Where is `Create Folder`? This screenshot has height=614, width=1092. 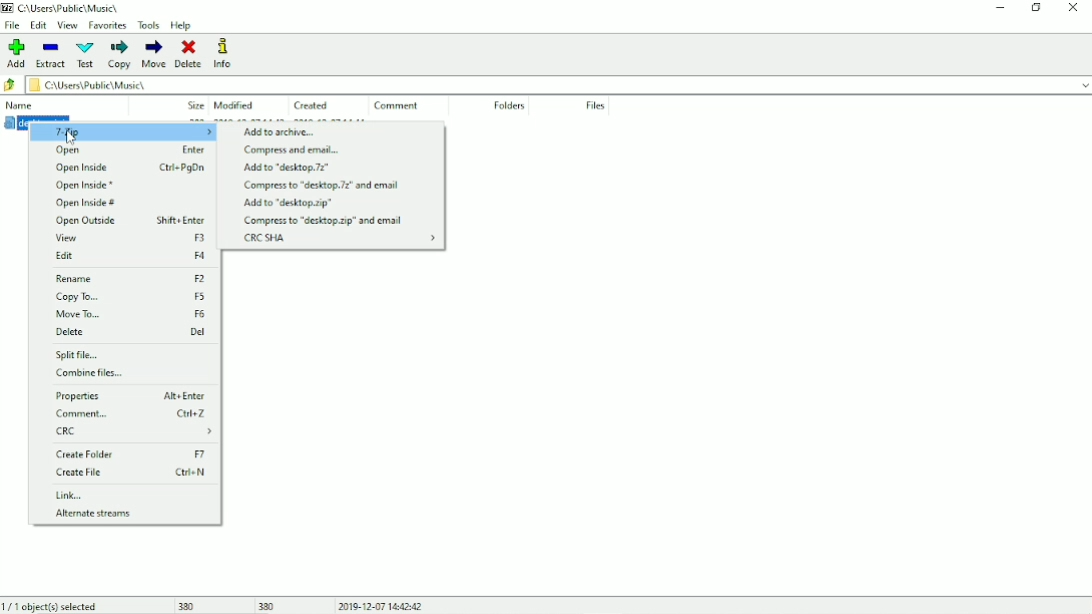
Create Folder is located at coordinates (131, 454).